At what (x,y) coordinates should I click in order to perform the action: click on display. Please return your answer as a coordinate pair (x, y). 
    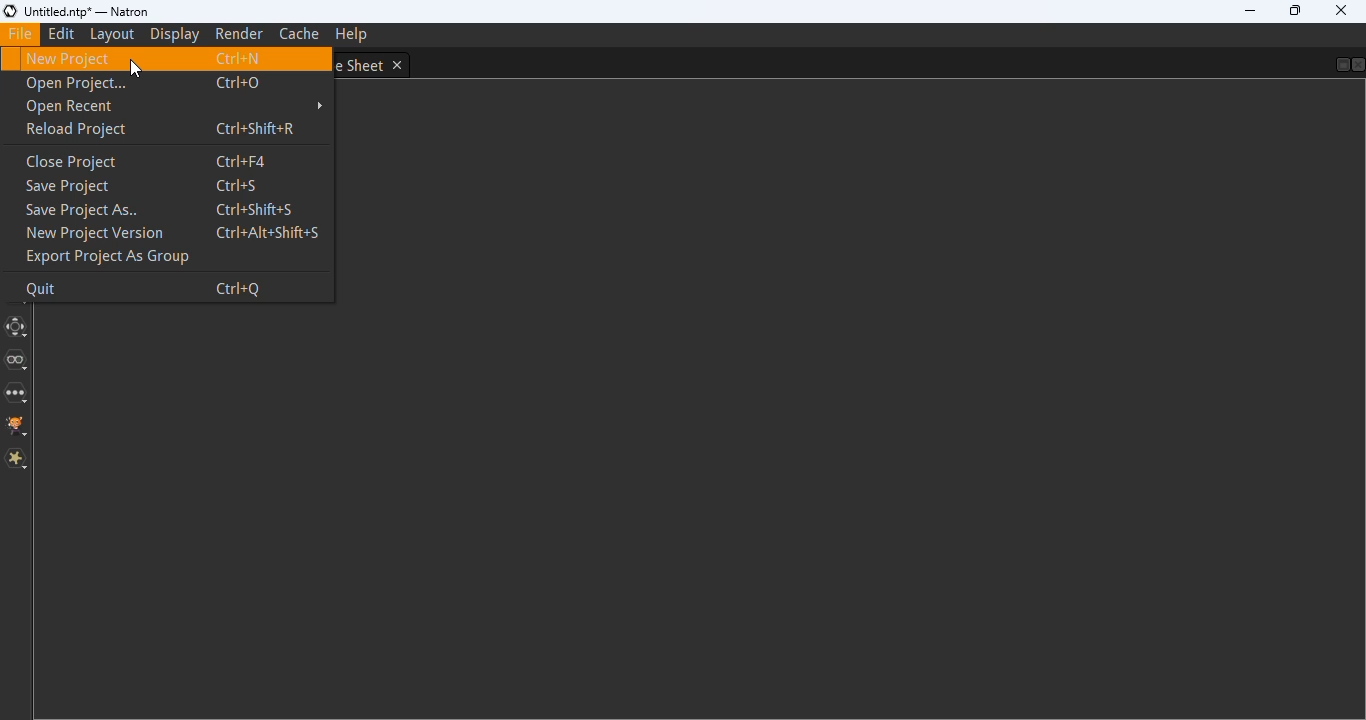
    Looking at the image, I should click on (174, 34).